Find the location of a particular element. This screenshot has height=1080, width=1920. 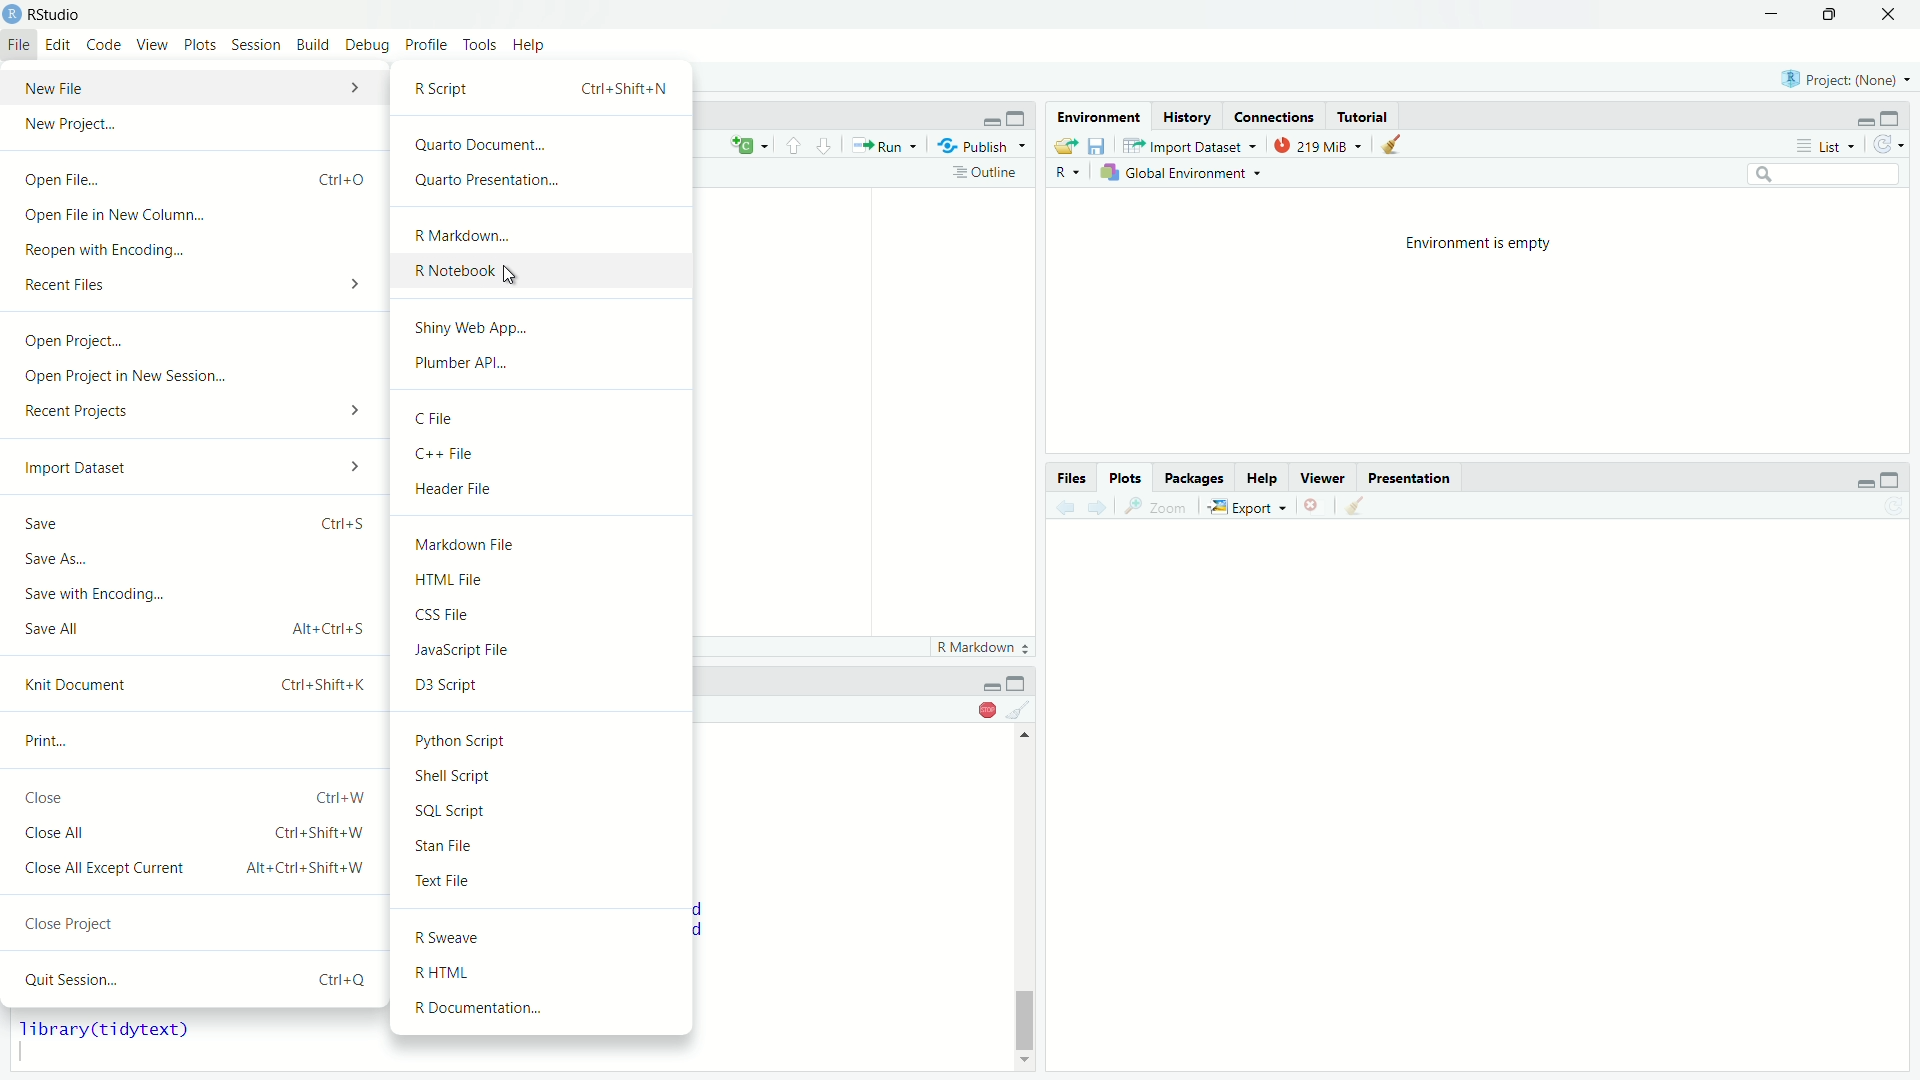

files is located at coordinates (1072, 478).